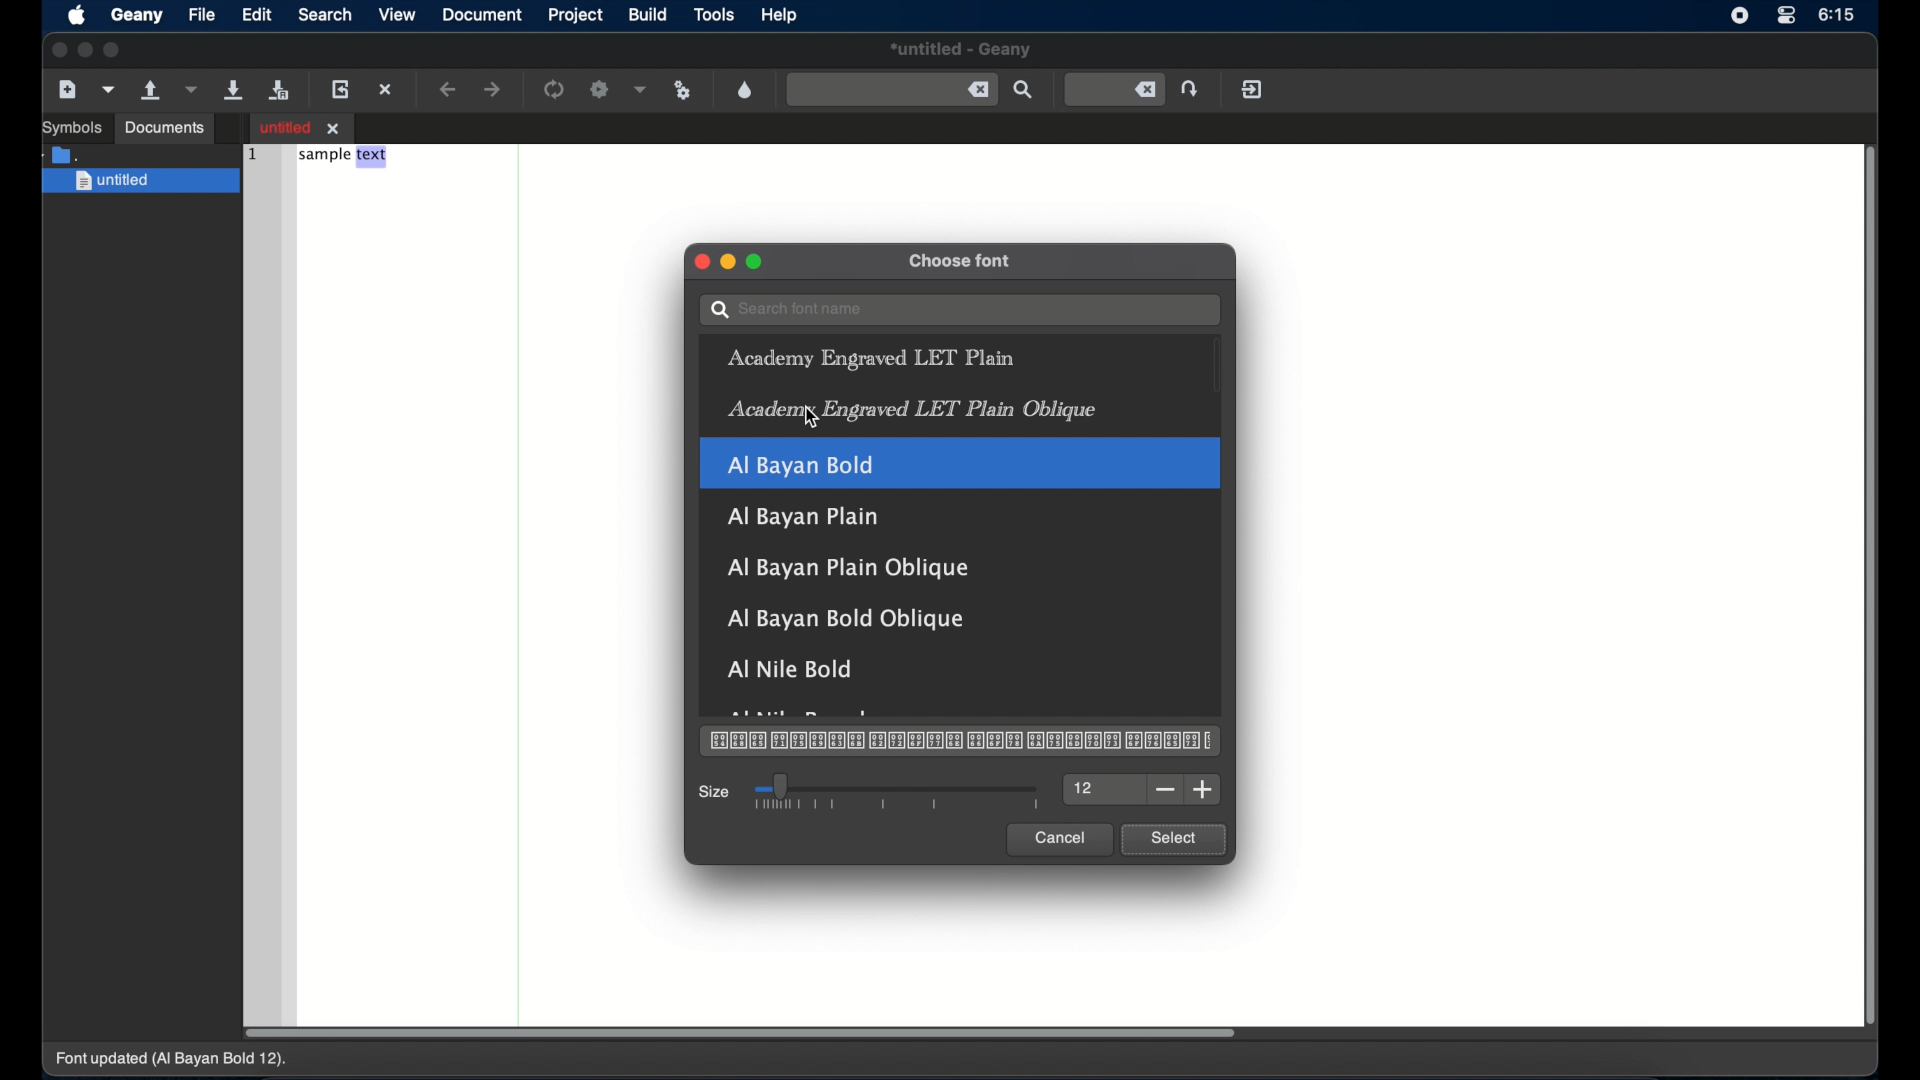 The image size is (1920, 1080). I want to click on open a recent file, so click(193, 89).